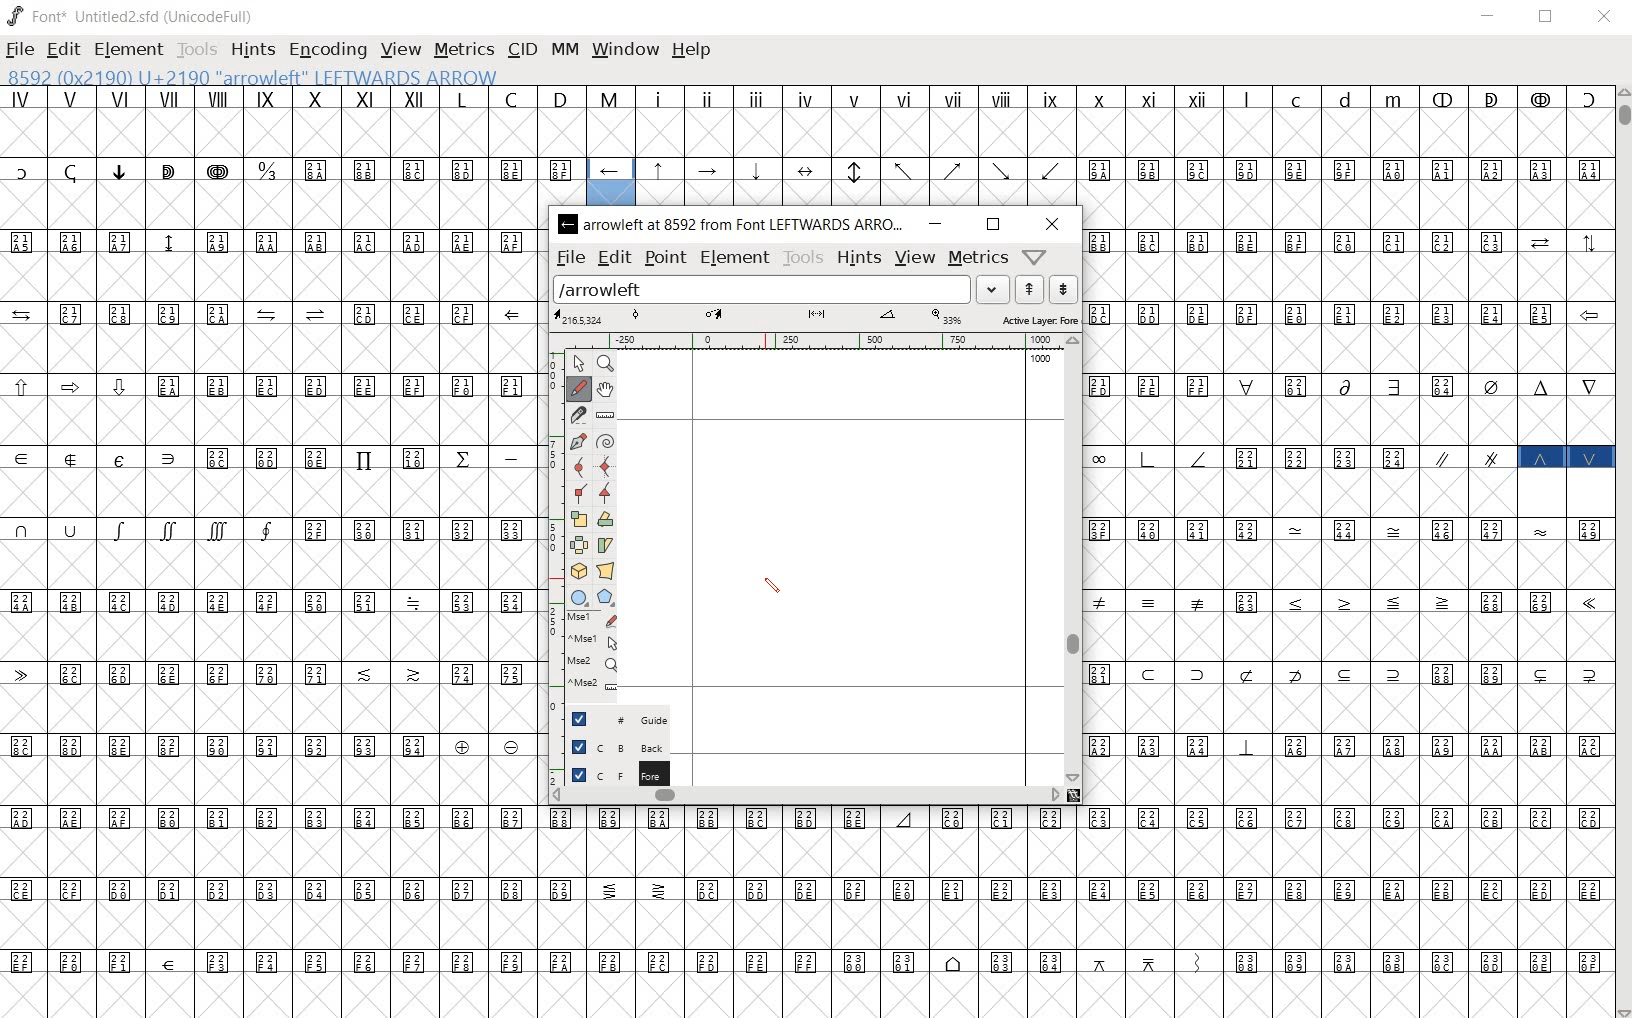 This screenshot has height=1018, width=1632. Describe the element at coordinates (1050, 224) in the screenshot. I see `close` at that location.